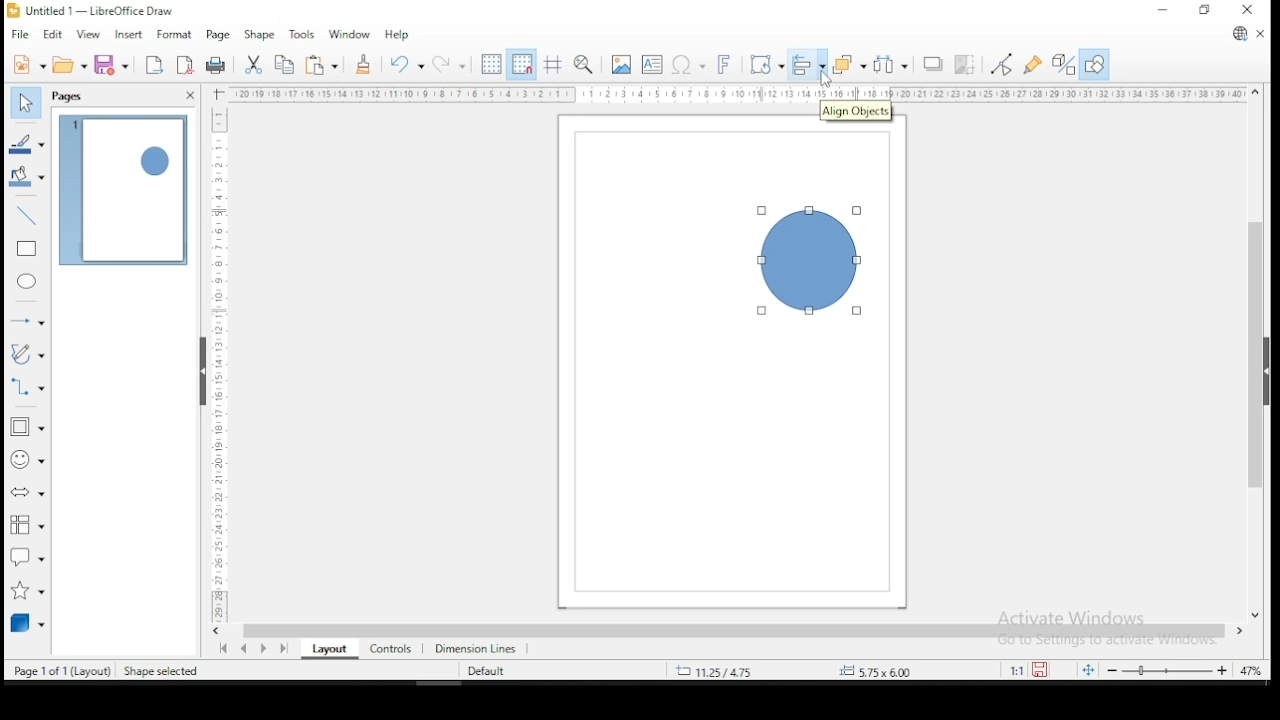 Image resolution: width=1280 pixels, height=720 pixels. What do you see at coordinates (28, 556) in the screenshot?
I see `callout shapes` at bounding box center [28, 556].